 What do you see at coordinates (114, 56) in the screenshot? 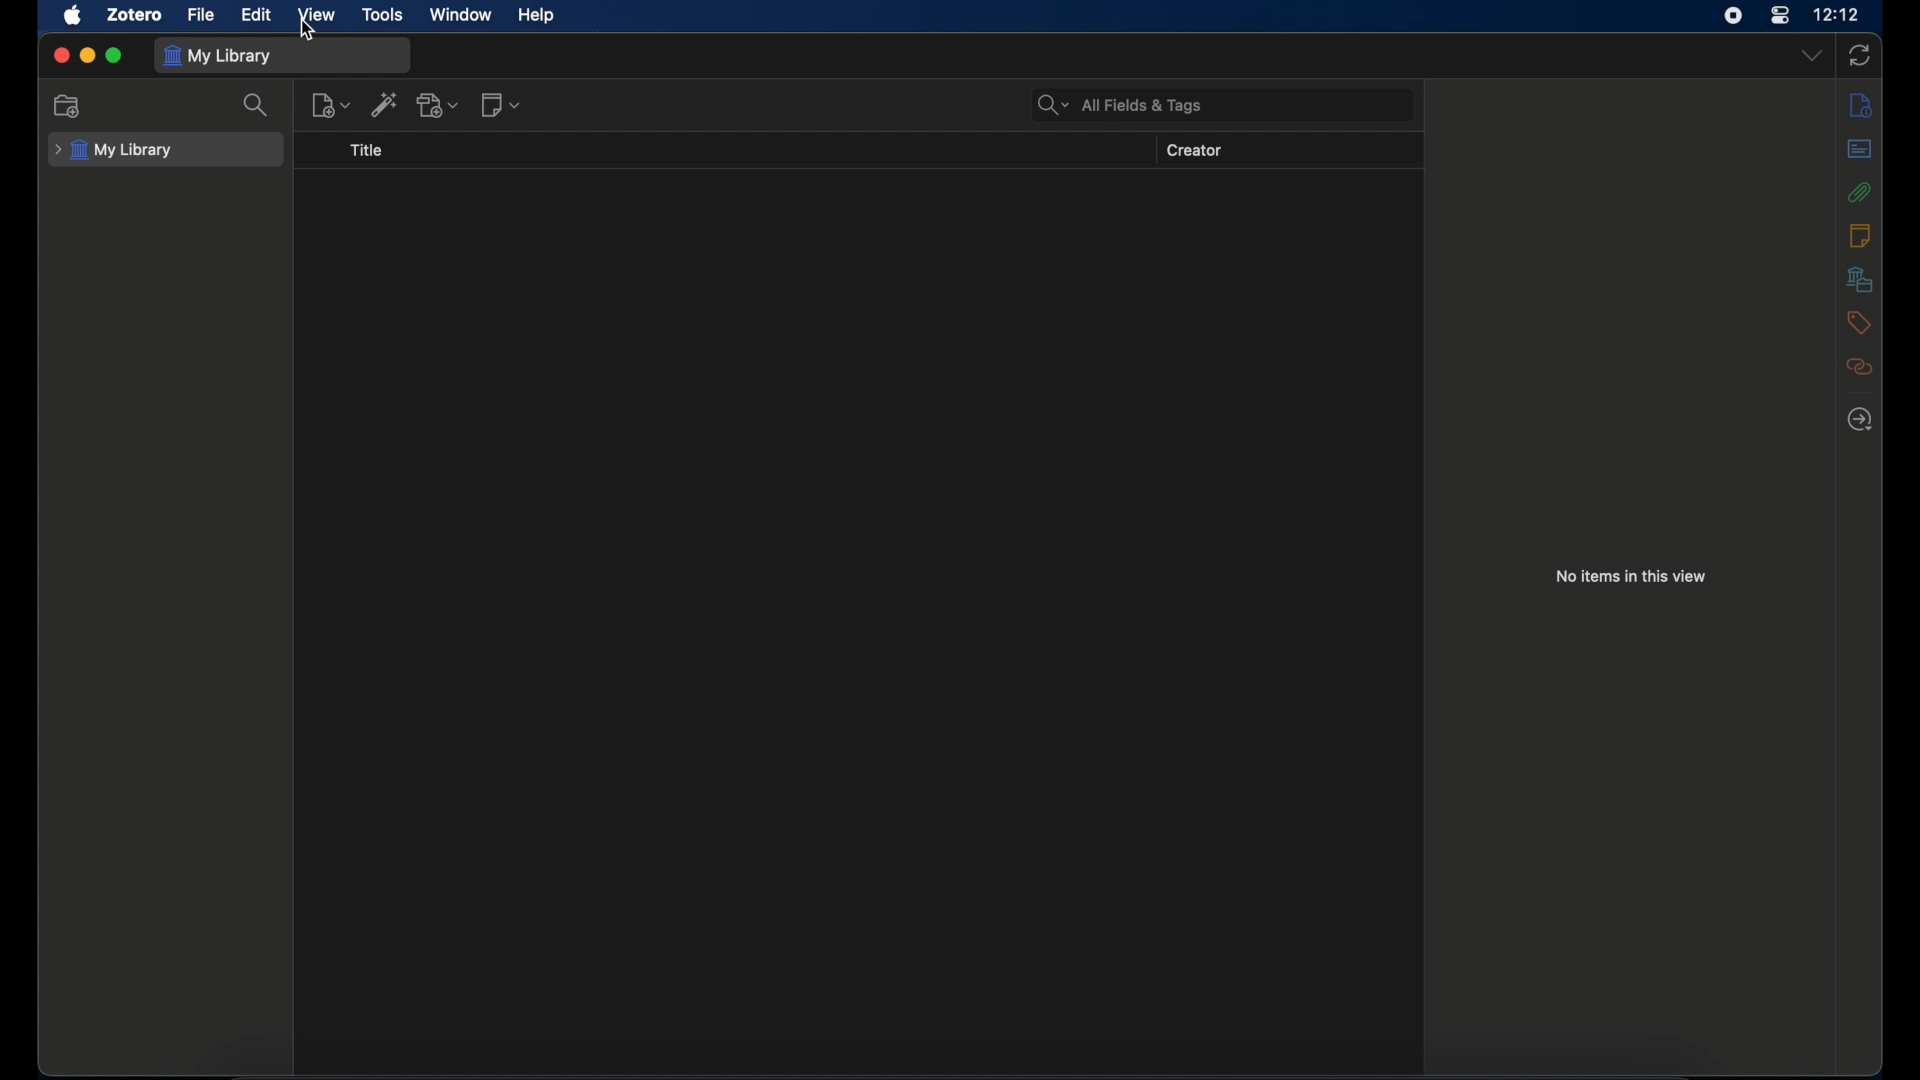
I see `maximize` at bounding box center [114, 56].